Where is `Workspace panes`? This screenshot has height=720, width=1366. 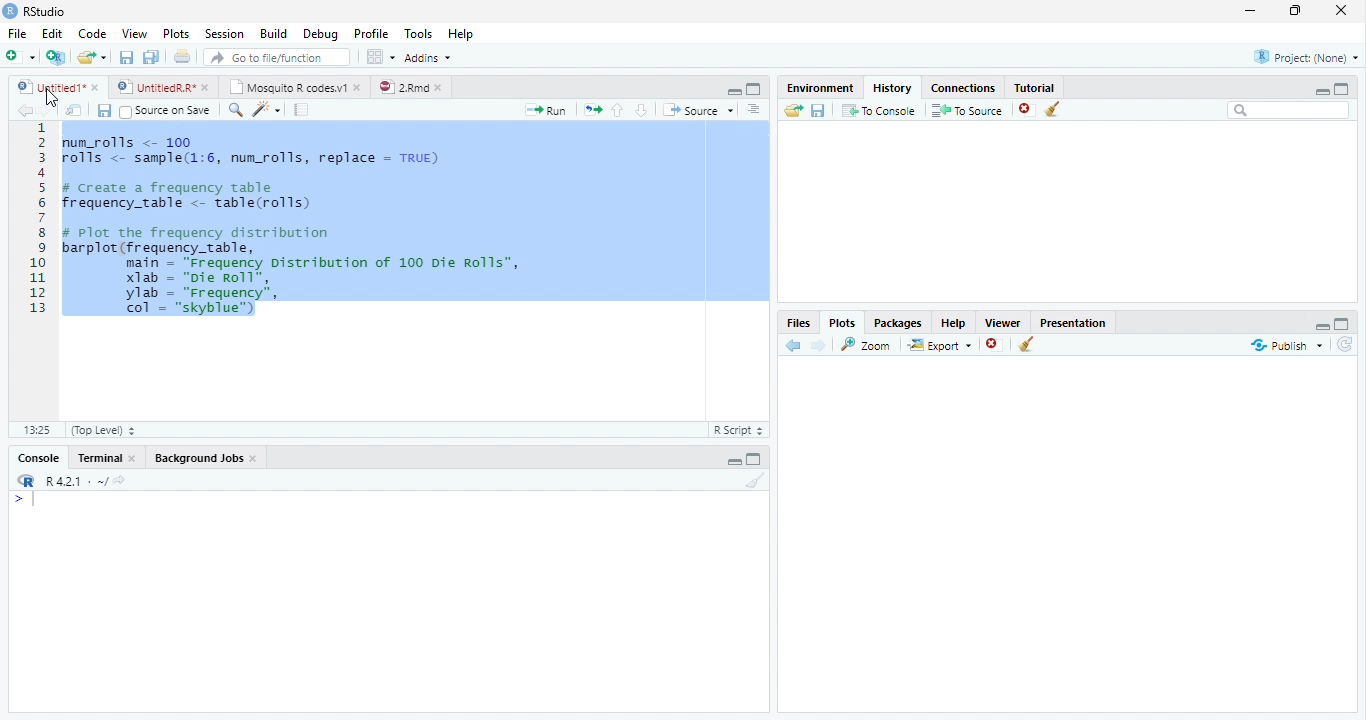
Workspace panes is located at coordinates (379, 57).